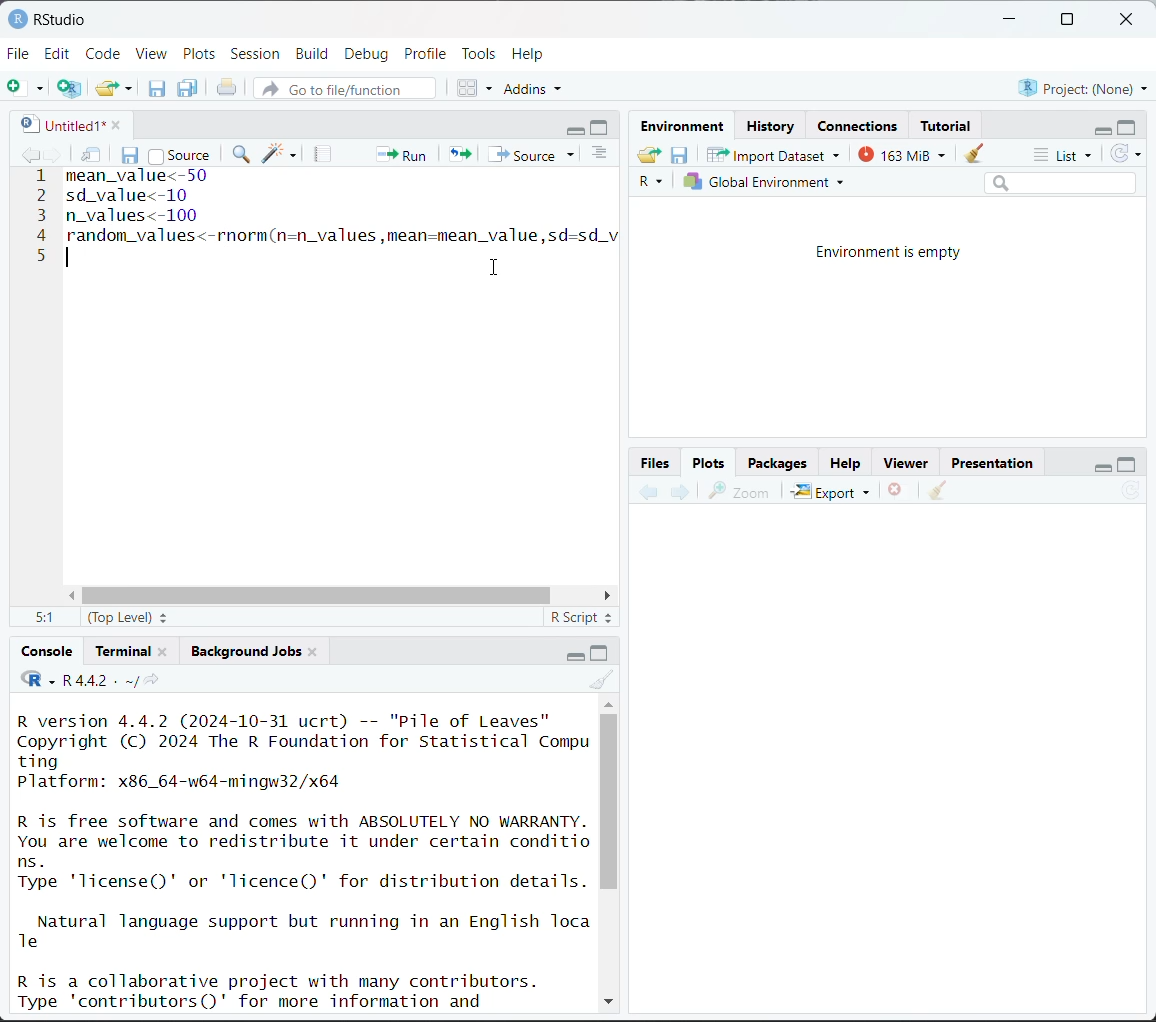  Describe the element at coordinates (107, 85) in the screenshot. I see `open an existing file` at that location.